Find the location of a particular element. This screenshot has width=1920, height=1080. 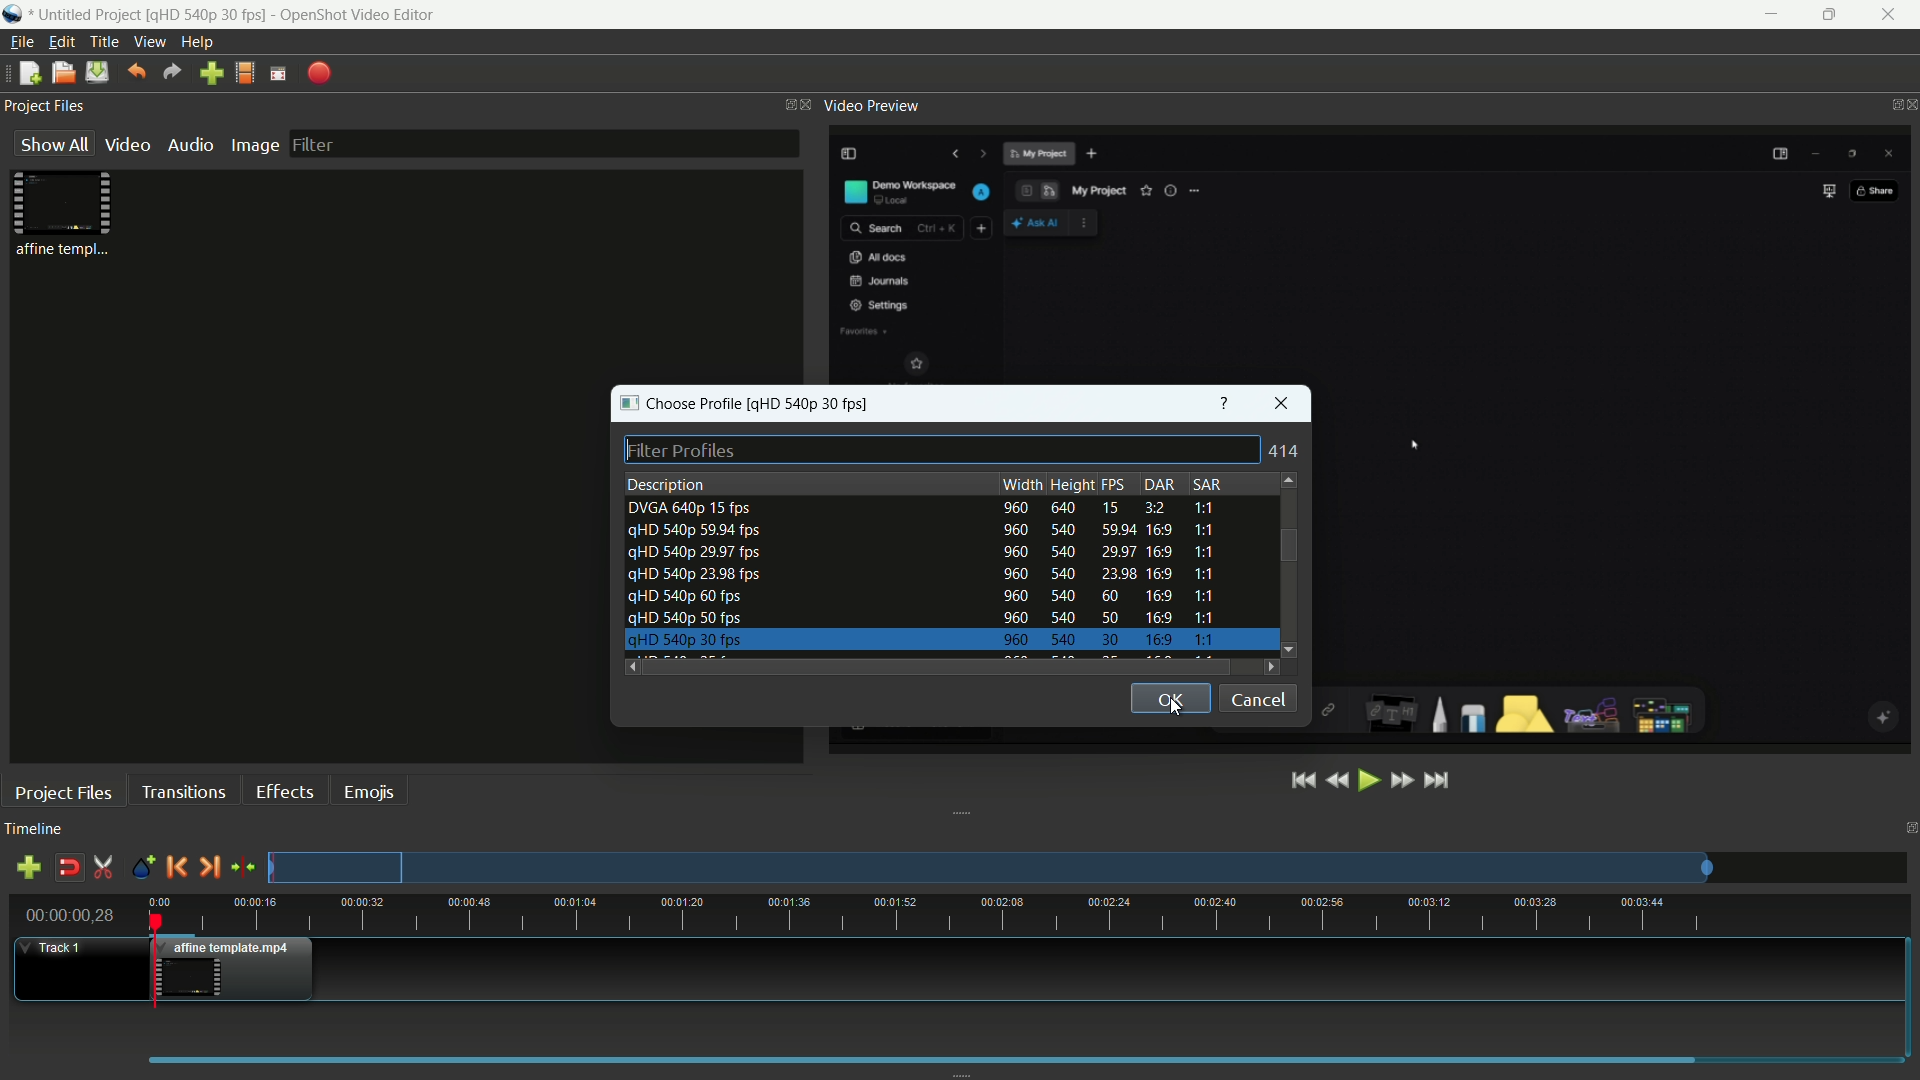

choose profile is located at coordinates (682, 404).